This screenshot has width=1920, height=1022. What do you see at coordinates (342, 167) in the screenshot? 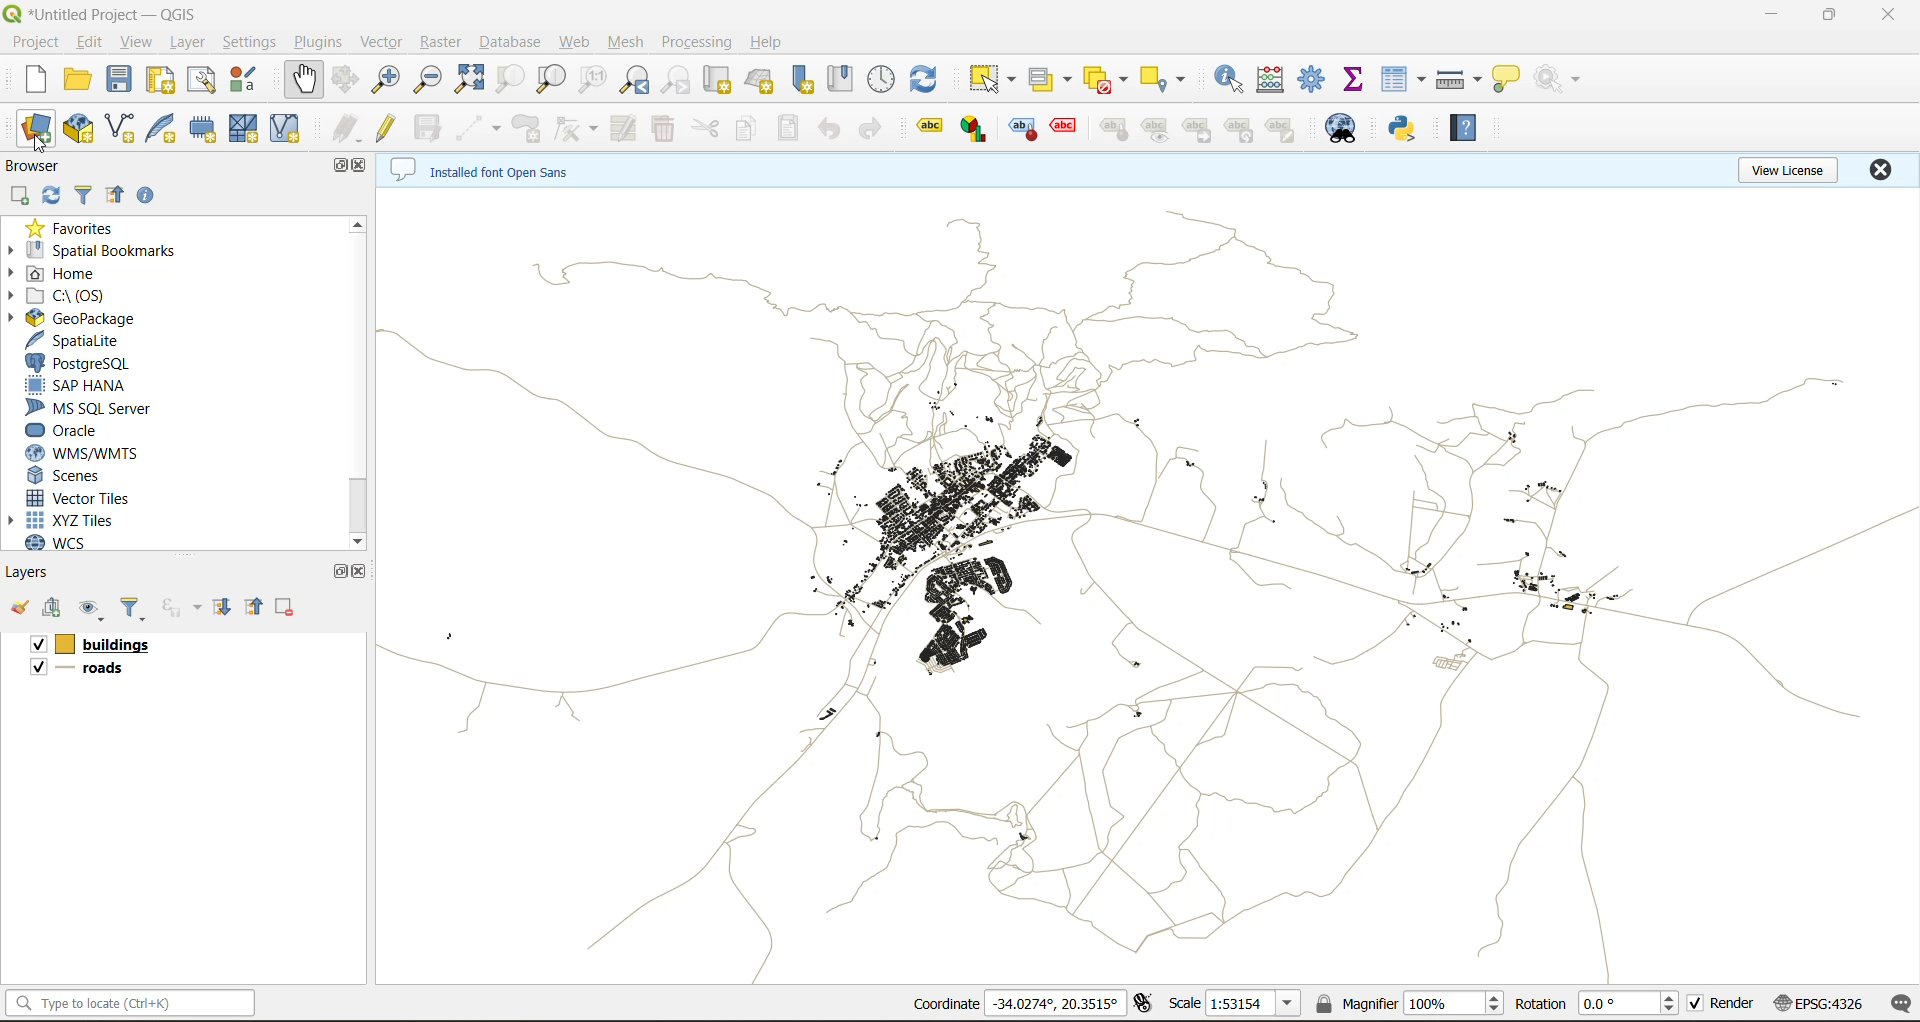
I see `maximize` at bounding box center [342, 167].